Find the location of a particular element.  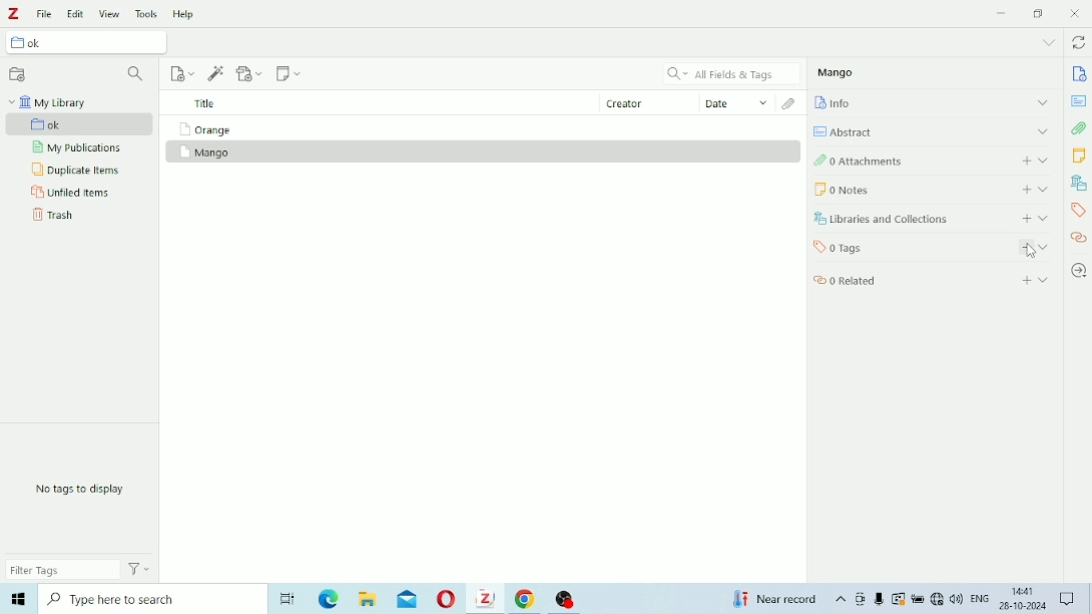

ENG is located at coordinates (983, 597).